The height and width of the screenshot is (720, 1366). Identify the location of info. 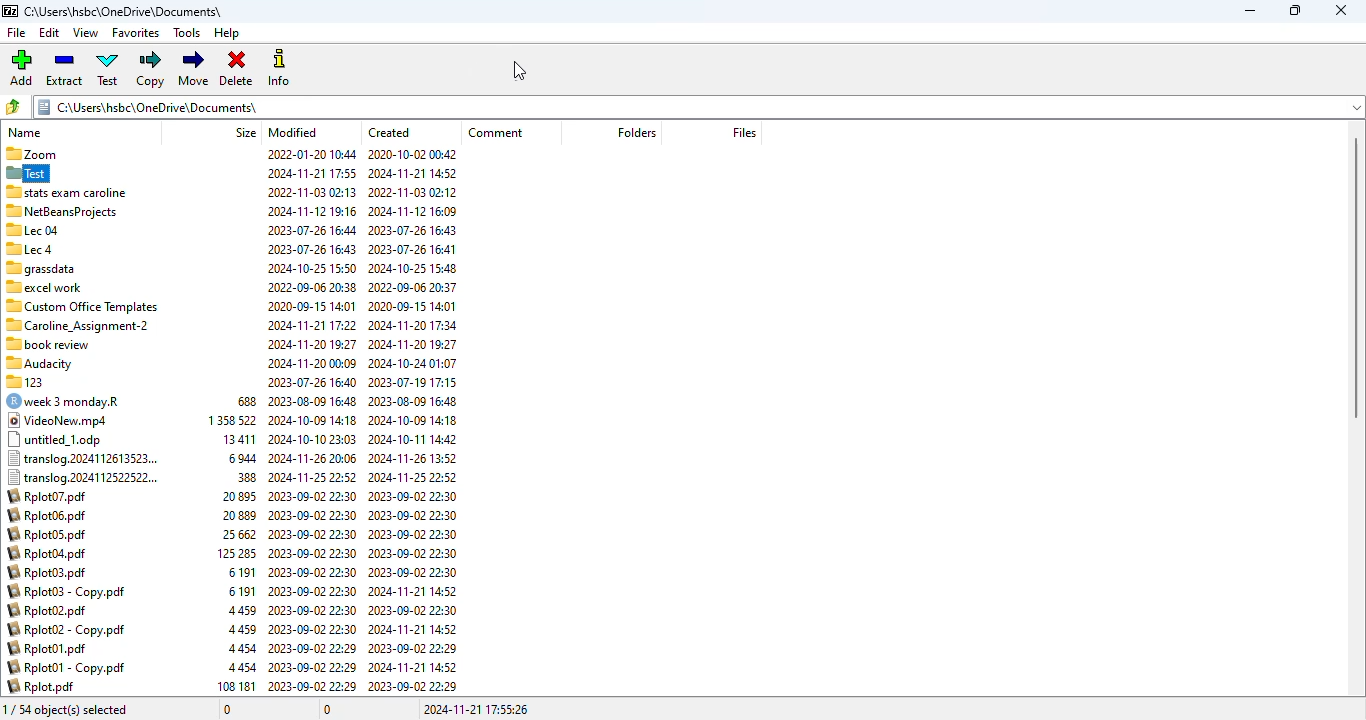
(282, 69).